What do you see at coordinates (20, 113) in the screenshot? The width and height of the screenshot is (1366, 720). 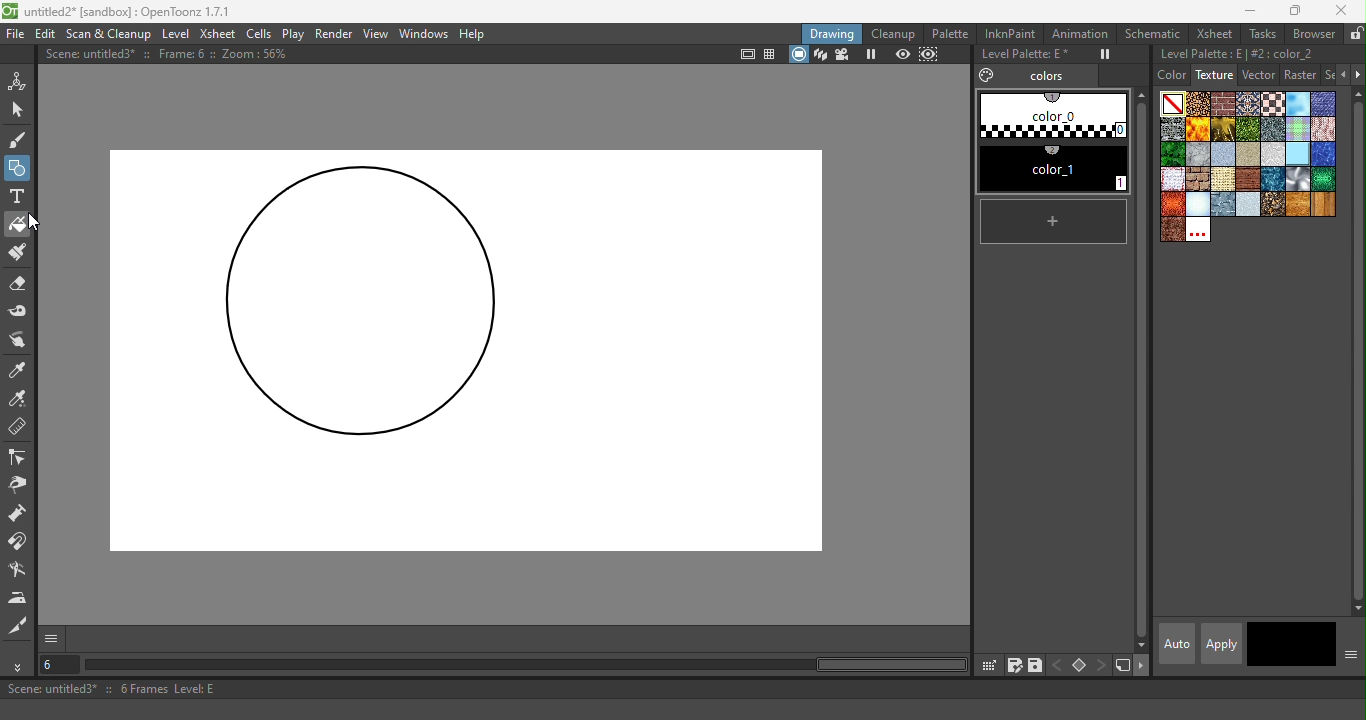 I see `Selection tool` at bounding box center [20, 113].